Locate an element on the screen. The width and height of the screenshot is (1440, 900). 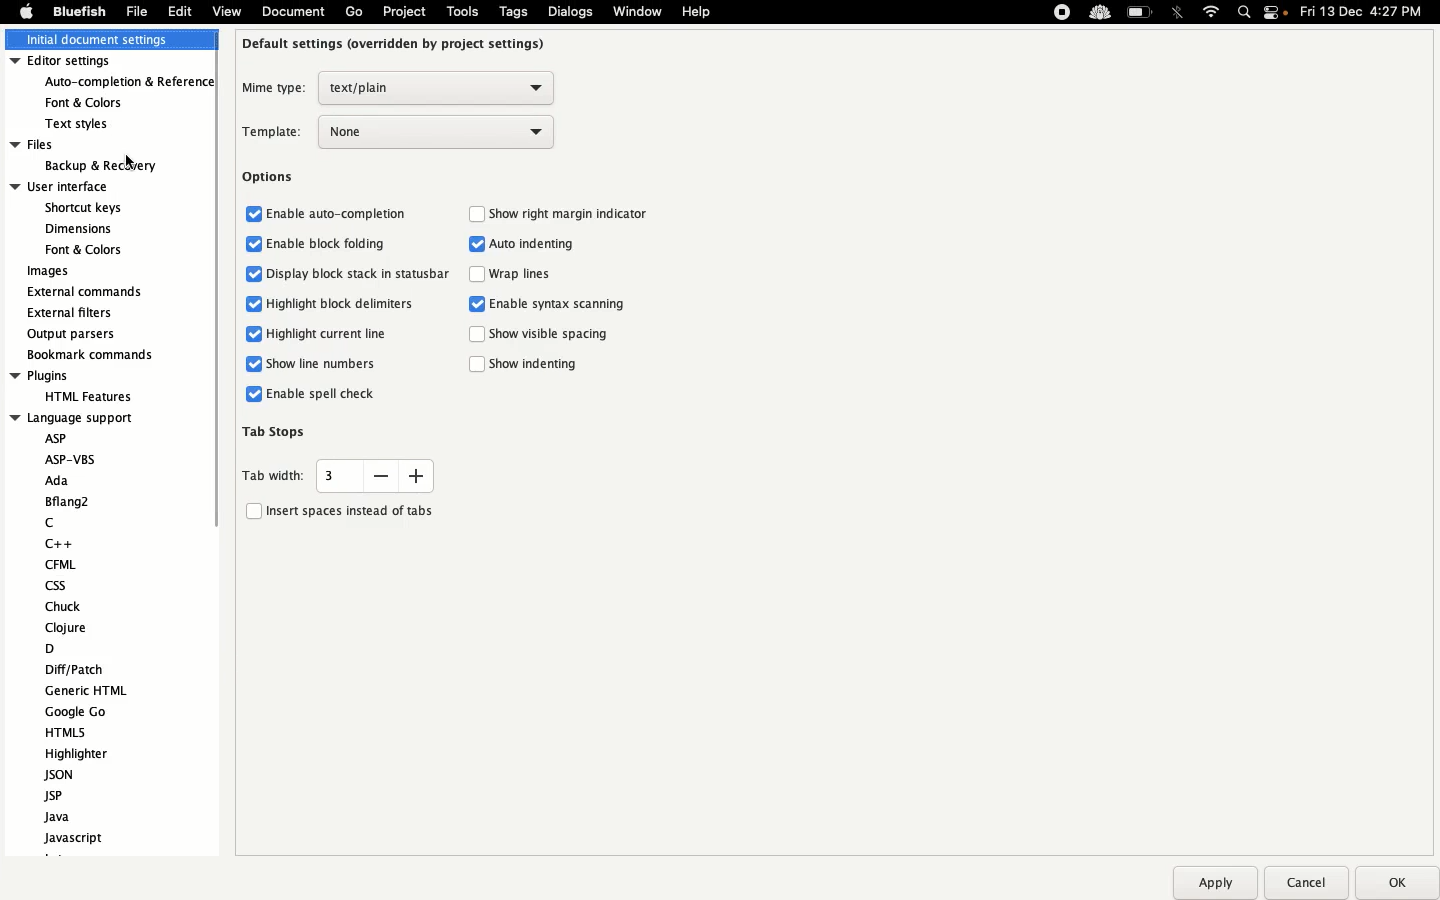
Editor settings is located at coordinates (112, 92).